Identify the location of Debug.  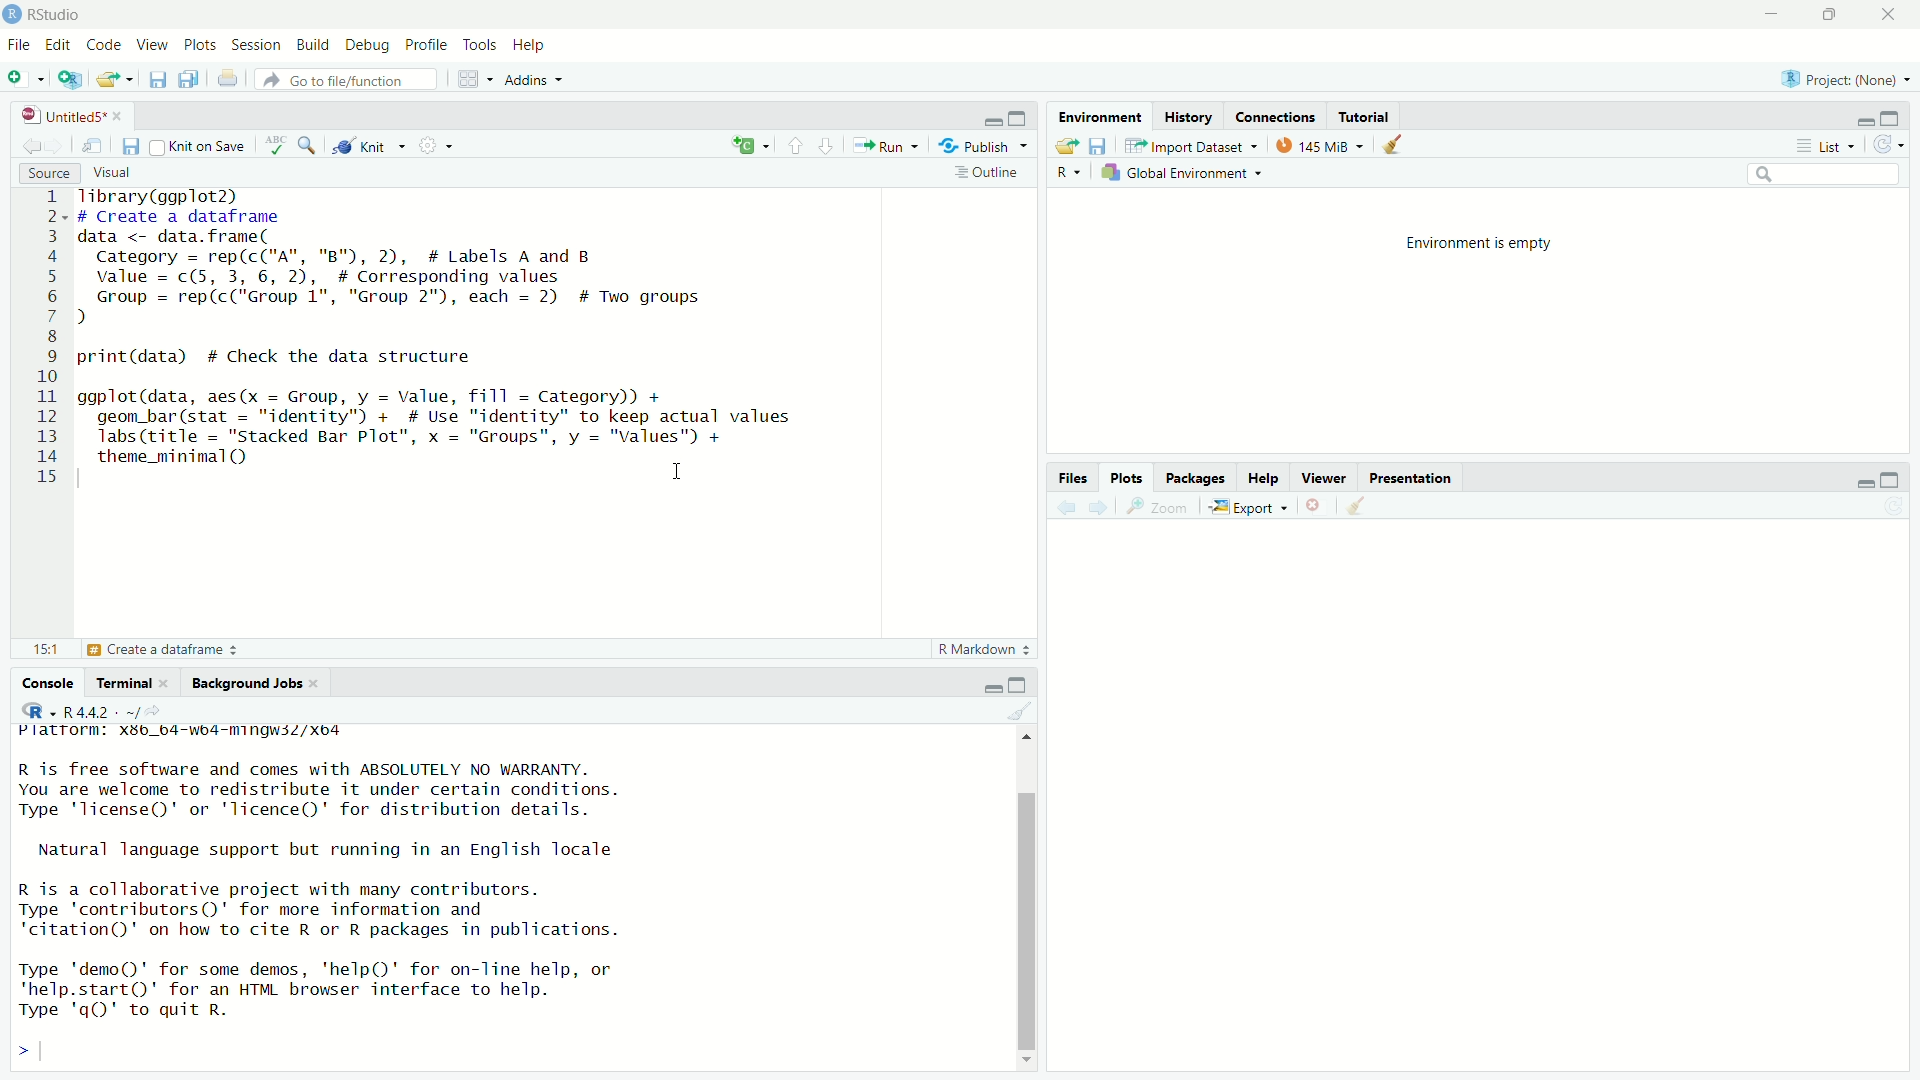
(367, 43).